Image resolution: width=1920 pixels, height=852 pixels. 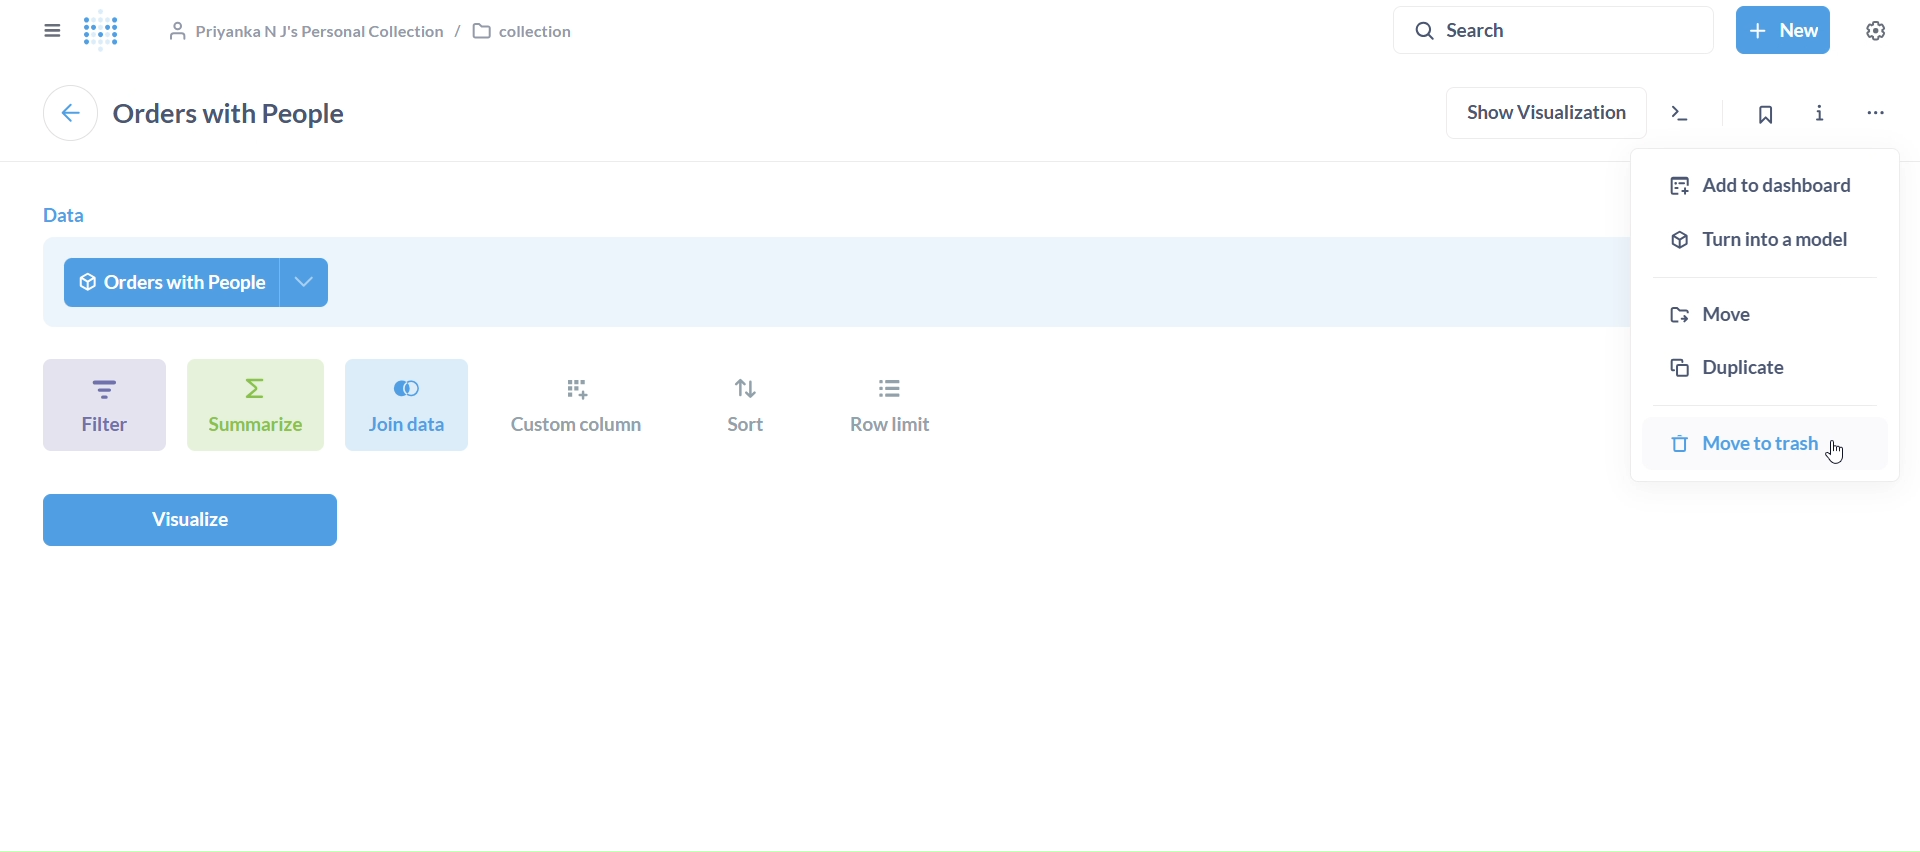 What do you see at coordinates (1786, 29) in the screenshot?
I see `New` at bounding box center [1786, 29].